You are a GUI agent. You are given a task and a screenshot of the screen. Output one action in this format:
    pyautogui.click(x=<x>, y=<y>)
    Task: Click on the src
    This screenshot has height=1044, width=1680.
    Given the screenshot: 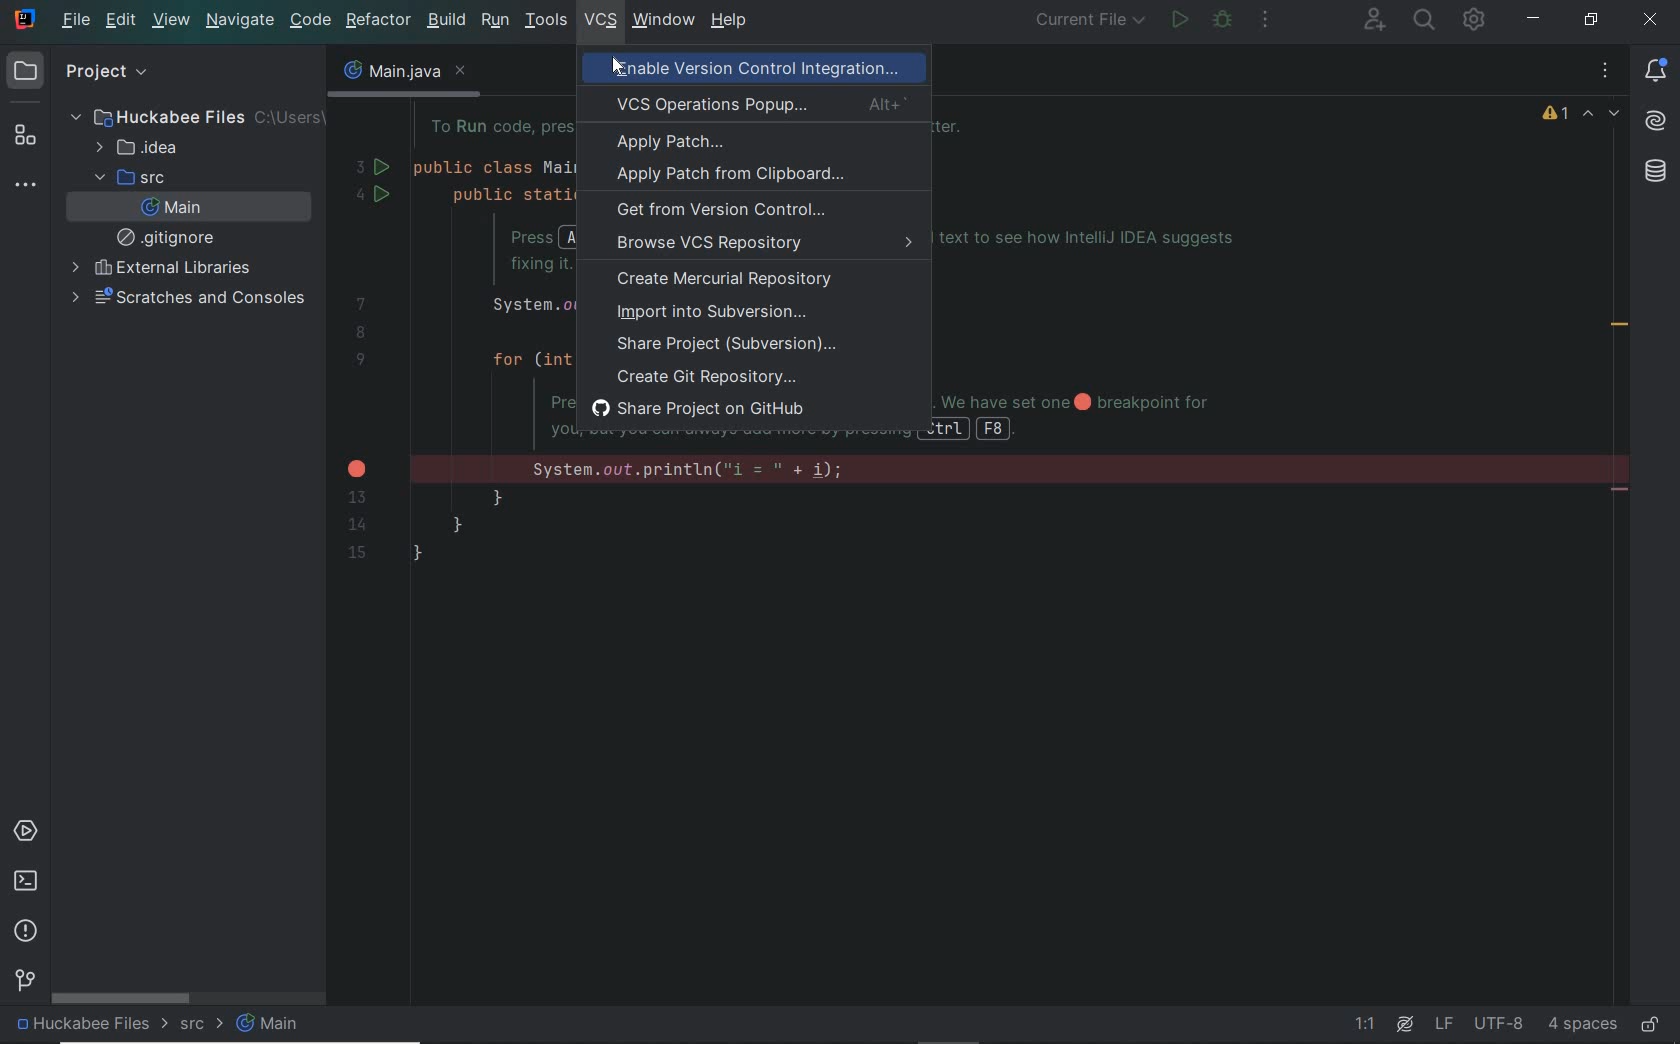 What is the action you would take?
    pyautogui.click(x=201, y=1026)
    